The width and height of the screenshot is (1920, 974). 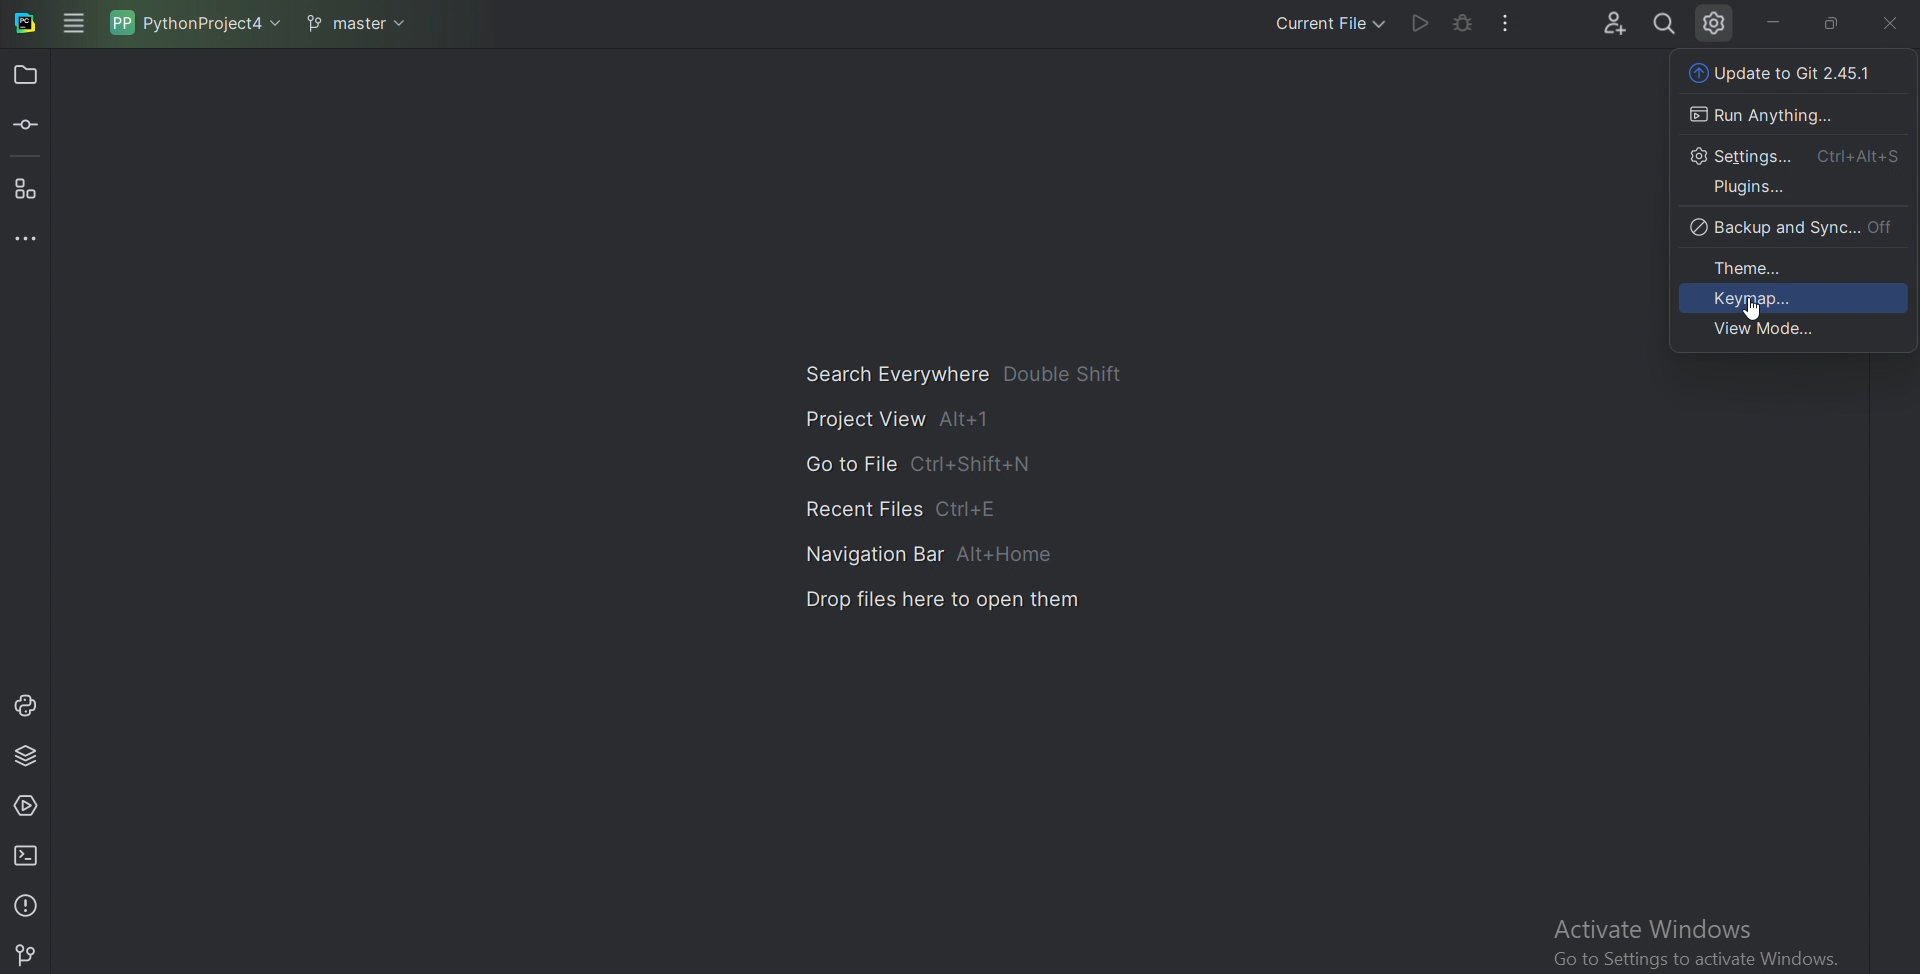 What do you see at coordinates (75, 23) in the screenshot?
I see `Main menu` at bounding box center [75, 23].